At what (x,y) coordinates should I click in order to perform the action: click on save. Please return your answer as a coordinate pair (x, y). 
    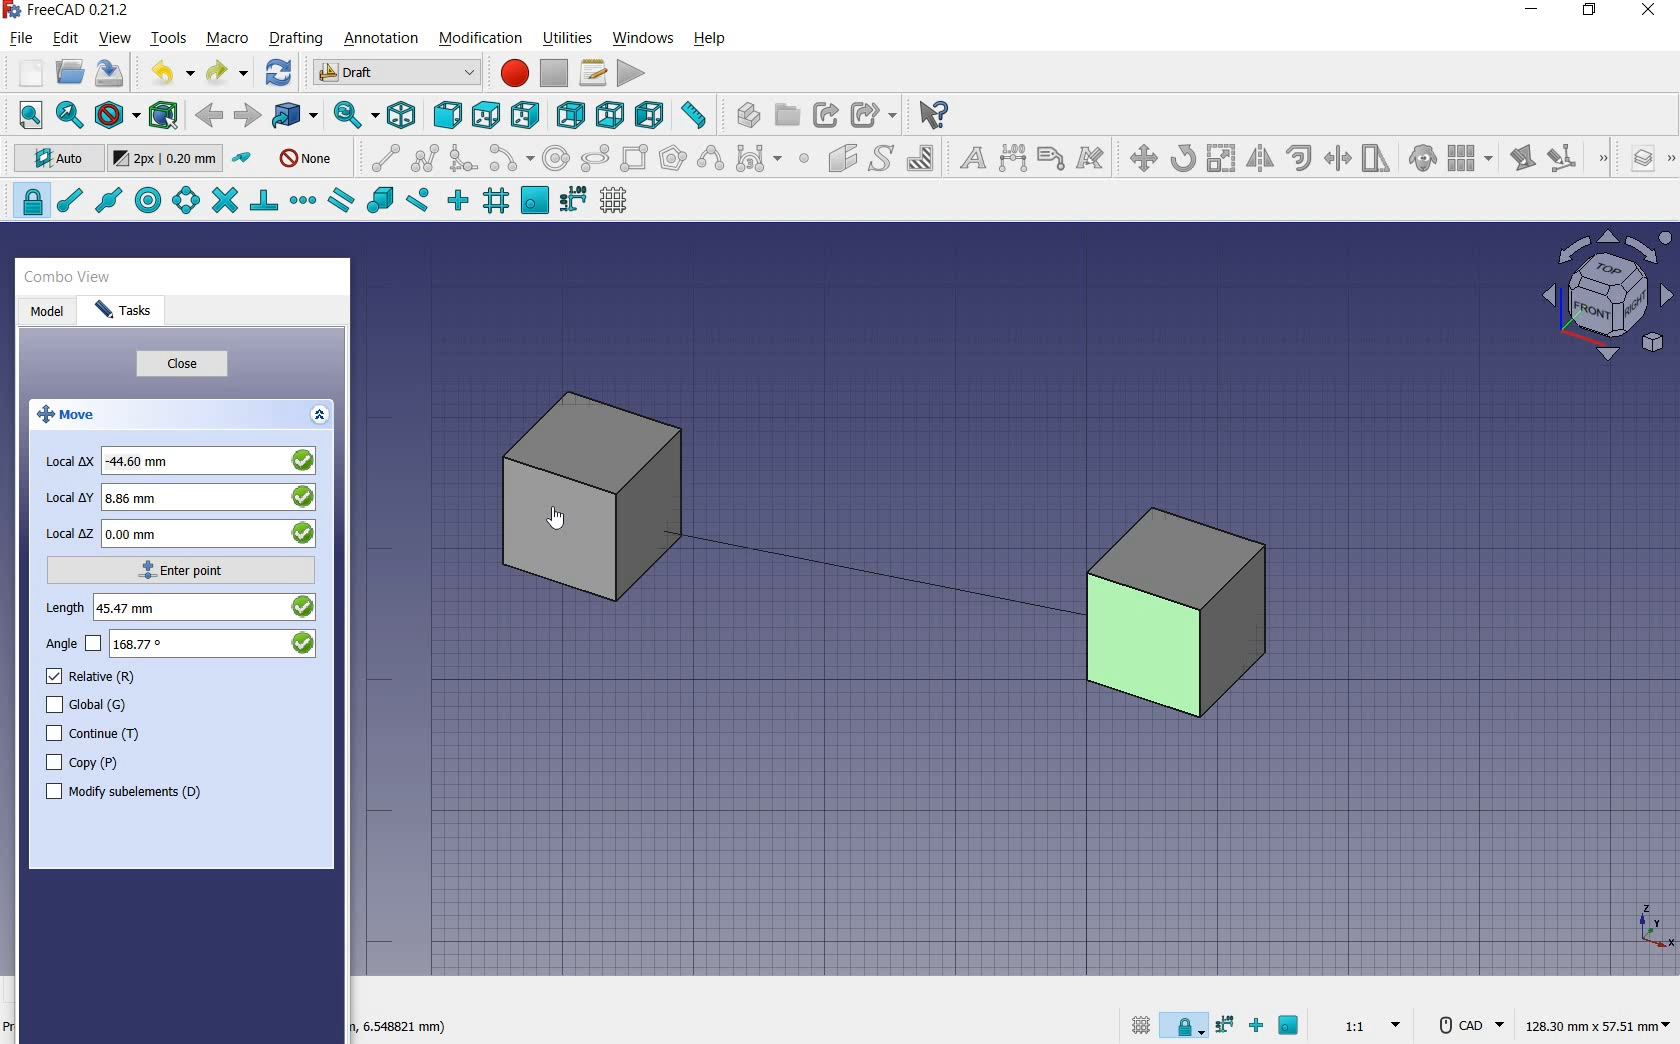
    Looking at the image, I should click on (110, 75).